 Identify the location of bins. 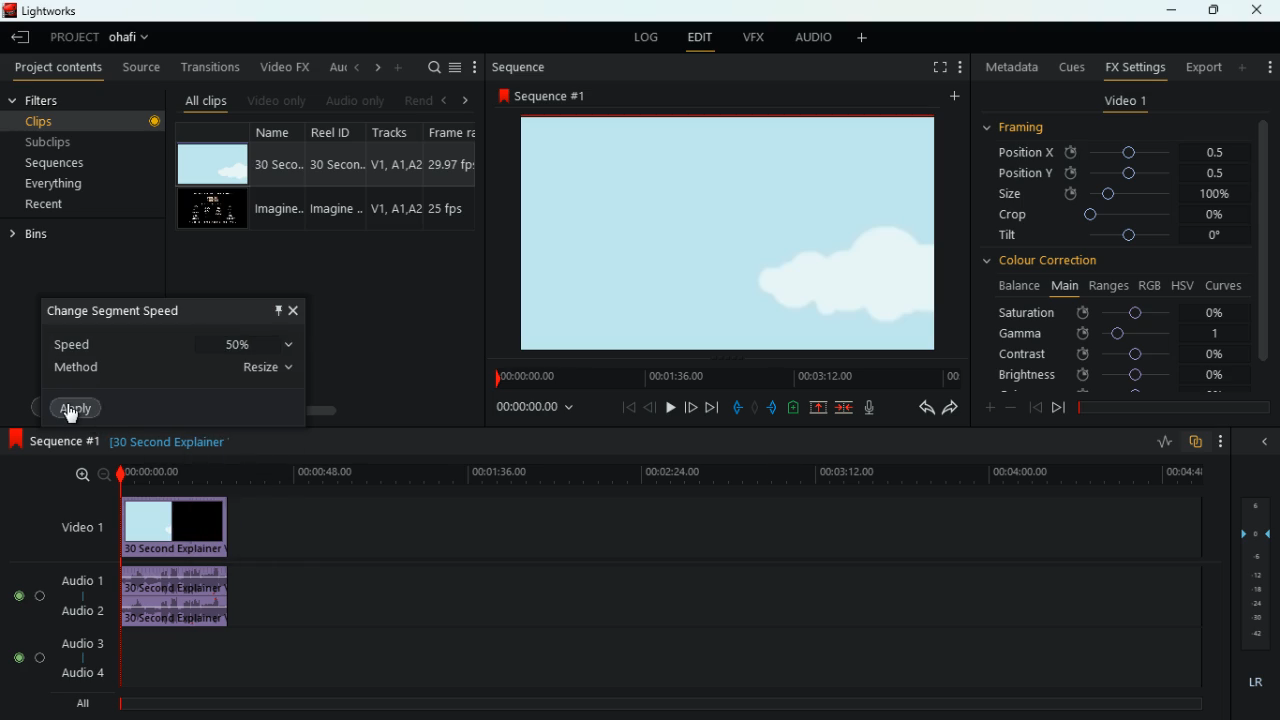
(39, 235).